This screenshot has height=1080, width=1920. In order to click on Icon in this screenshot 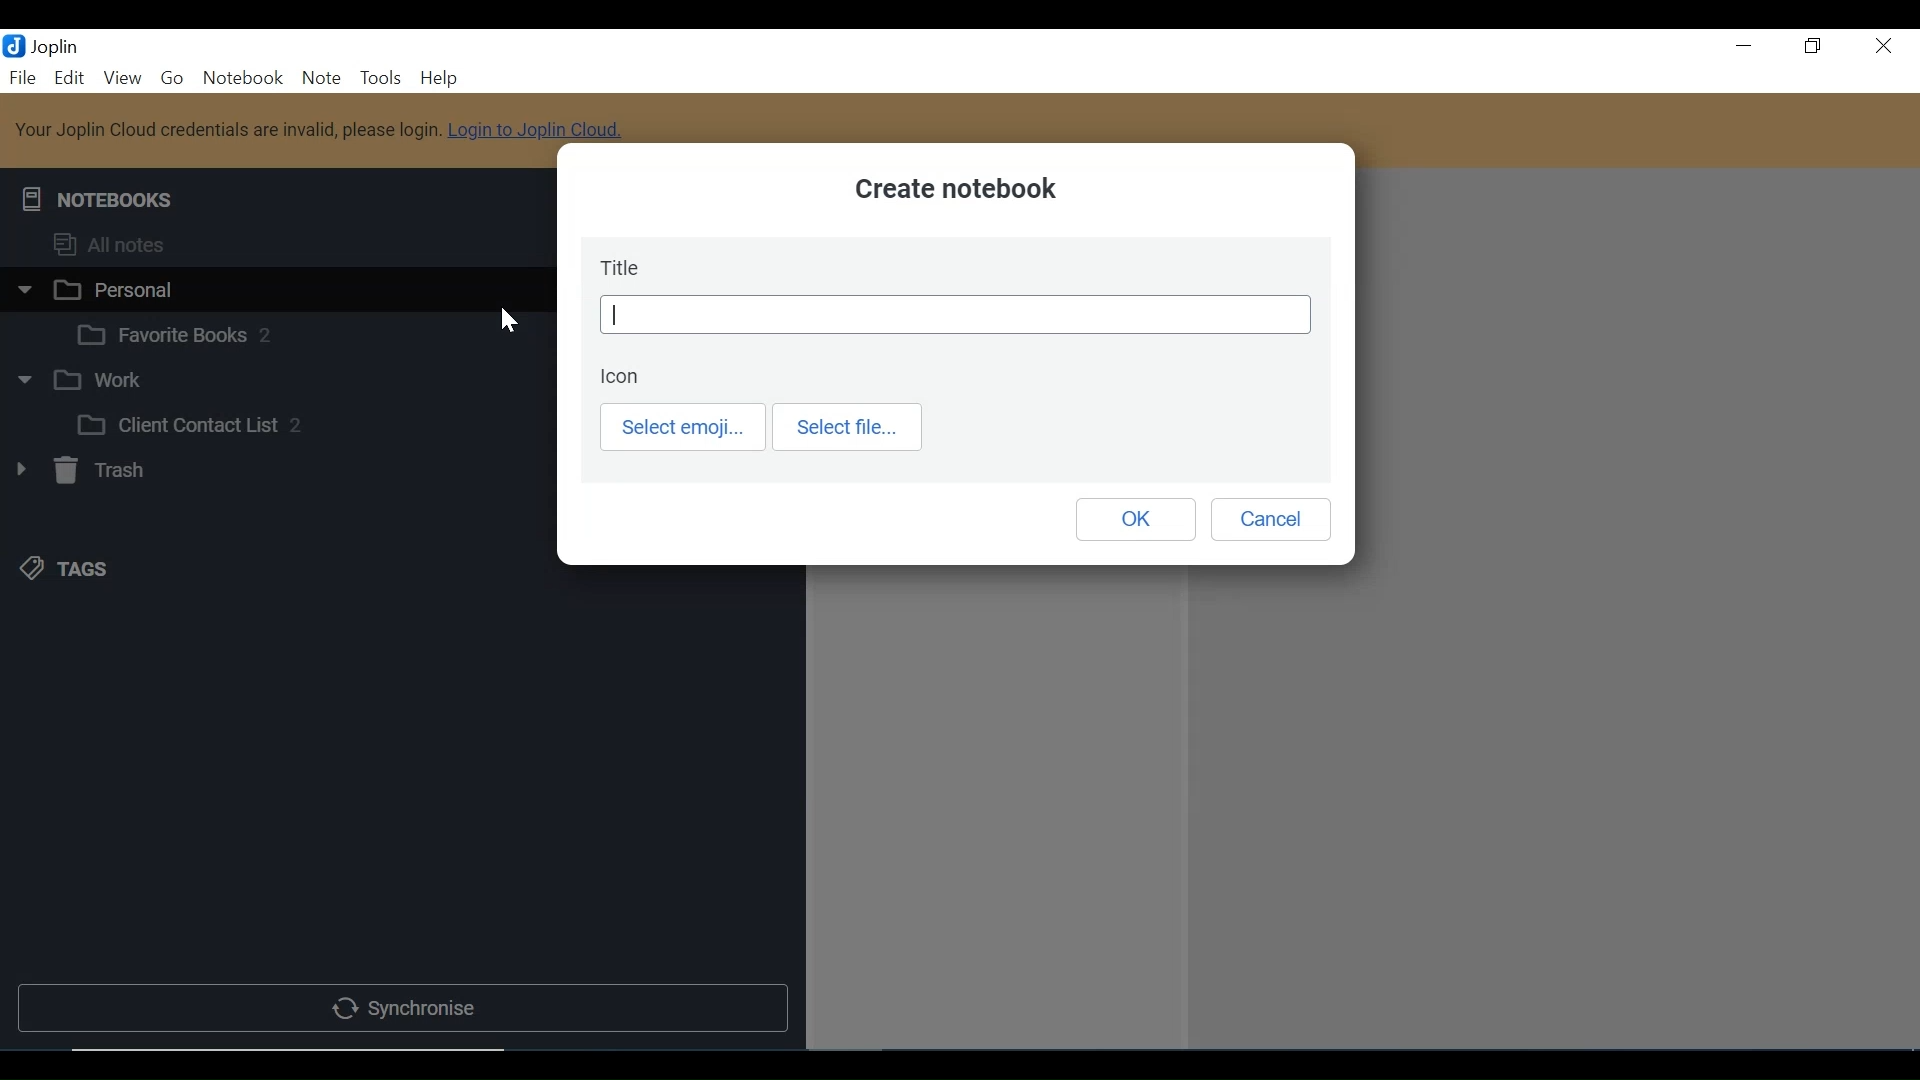, I will do `click(626, 378)`.